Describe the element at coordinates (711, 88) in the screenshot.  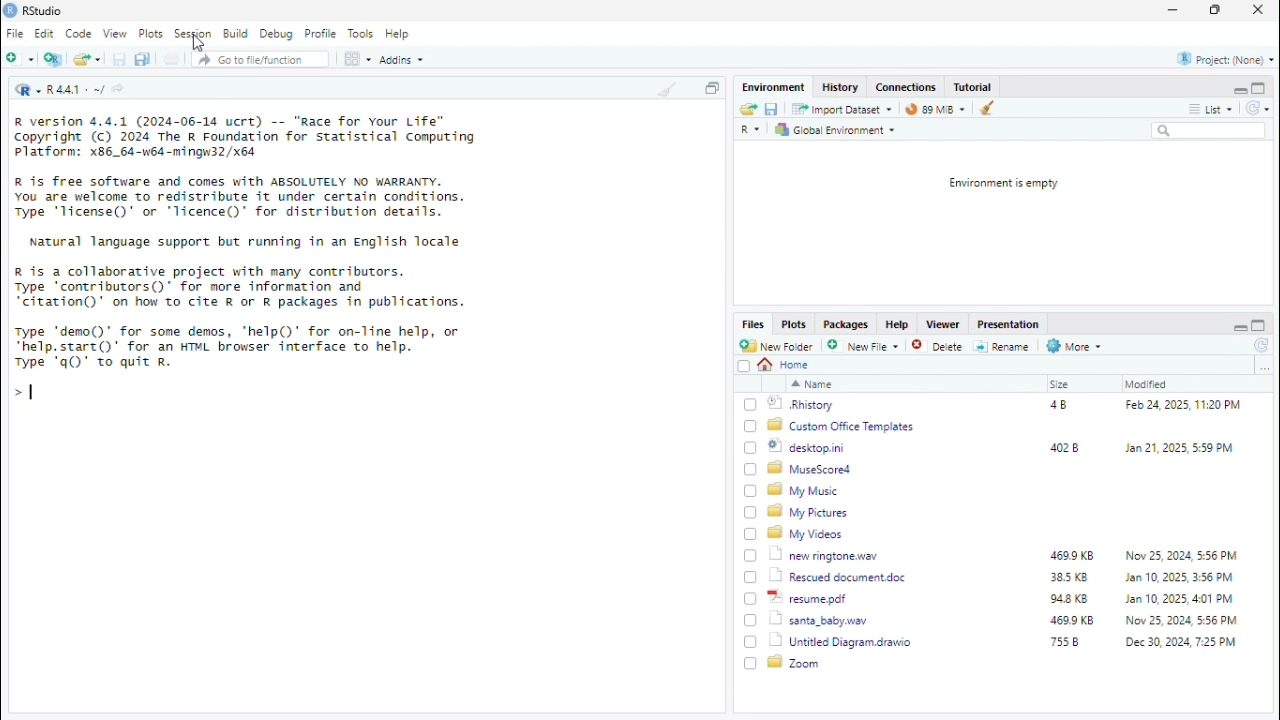
I see `copy` at that location.